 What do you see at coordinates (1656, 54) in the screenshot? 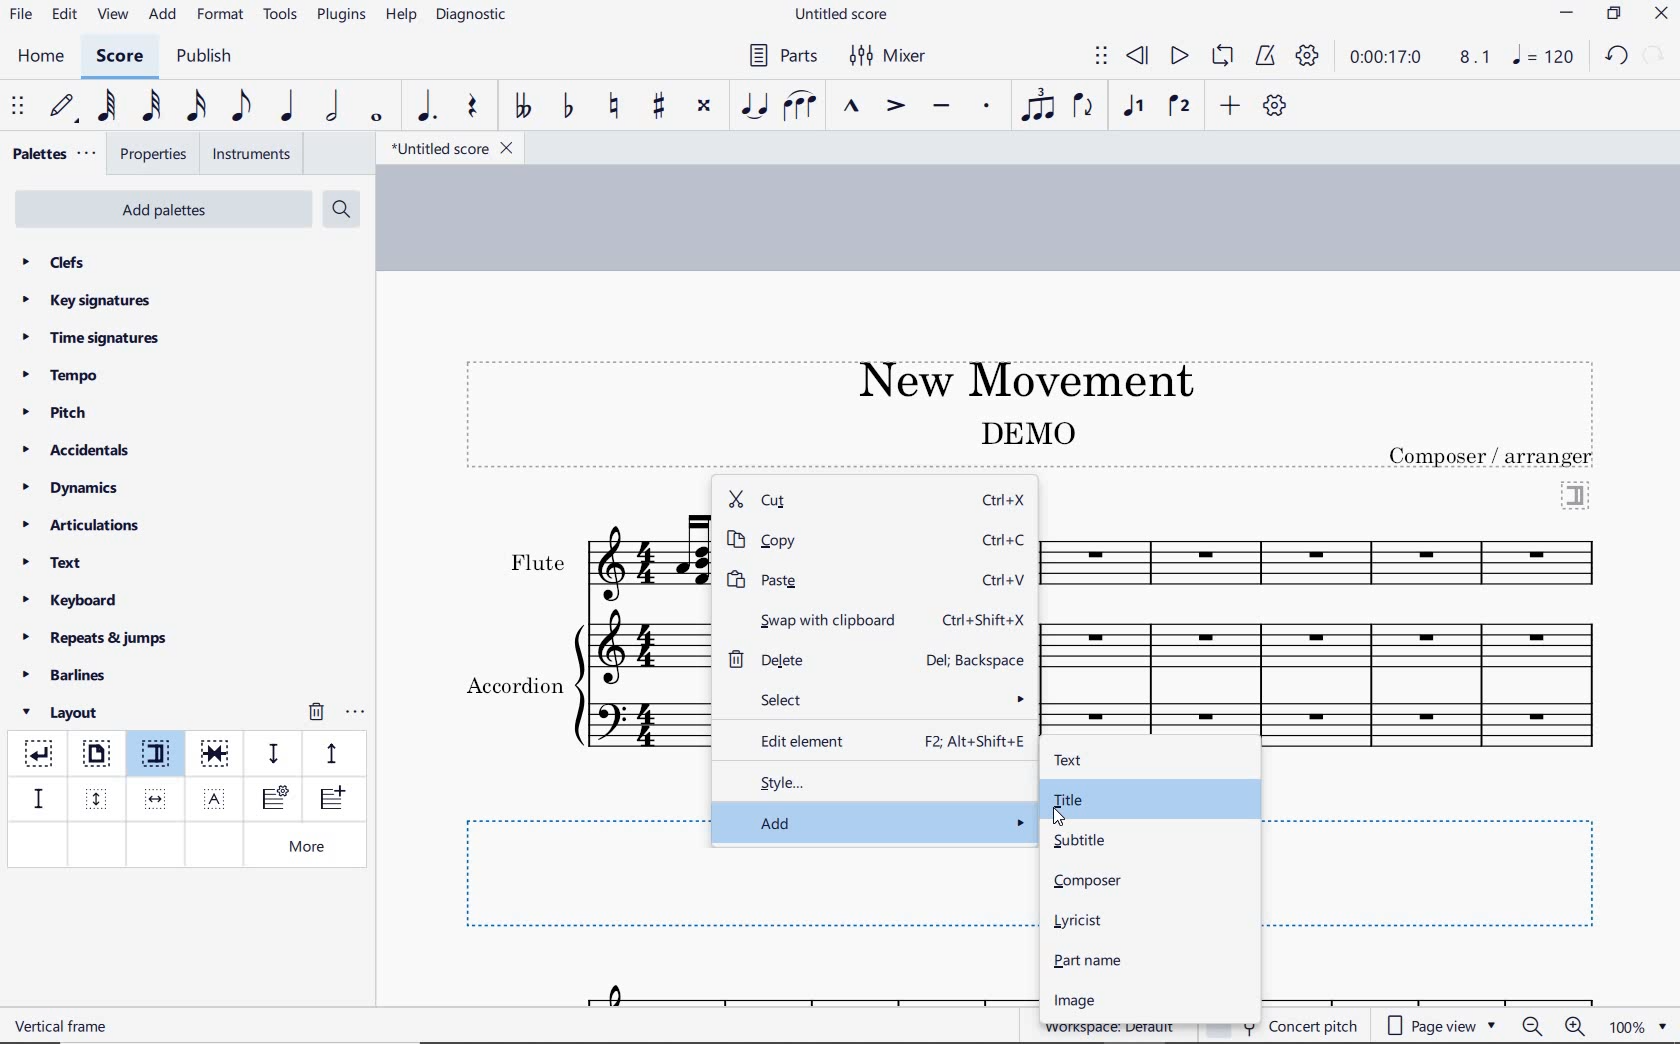
I see `redo` at bounding box center [1656, 54].